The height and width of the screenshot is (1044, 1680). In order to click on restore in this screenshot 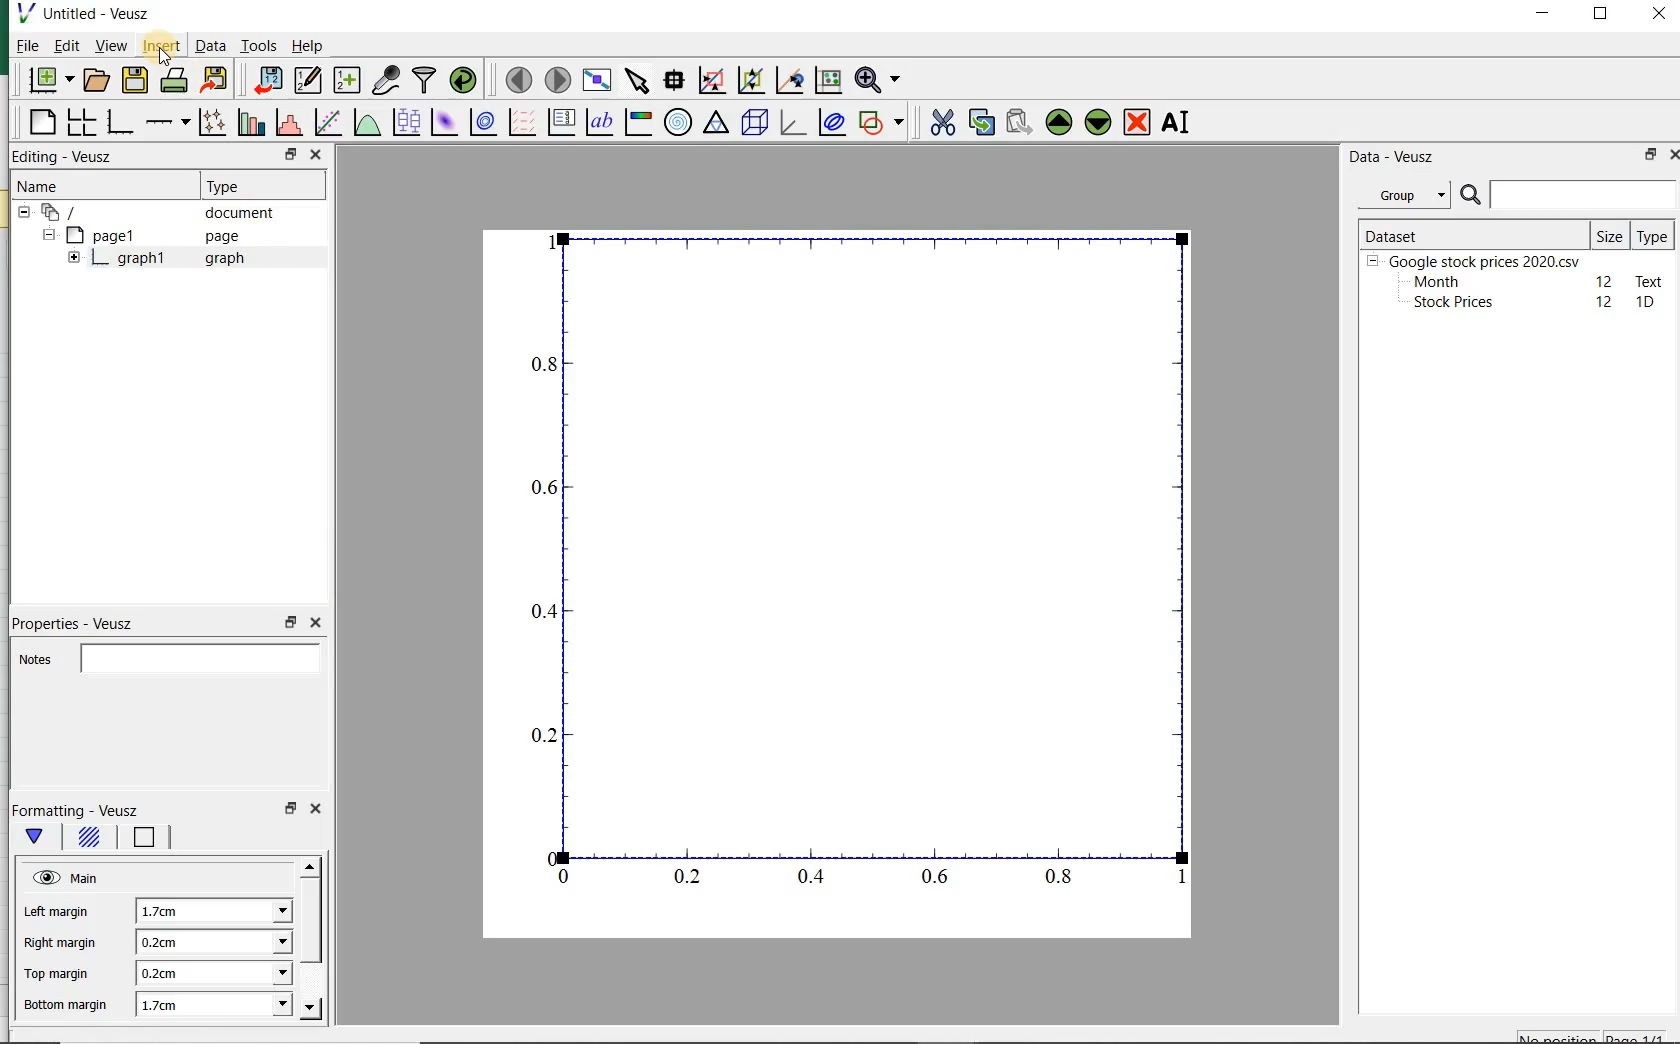, I will do `click(1647, 156)`.